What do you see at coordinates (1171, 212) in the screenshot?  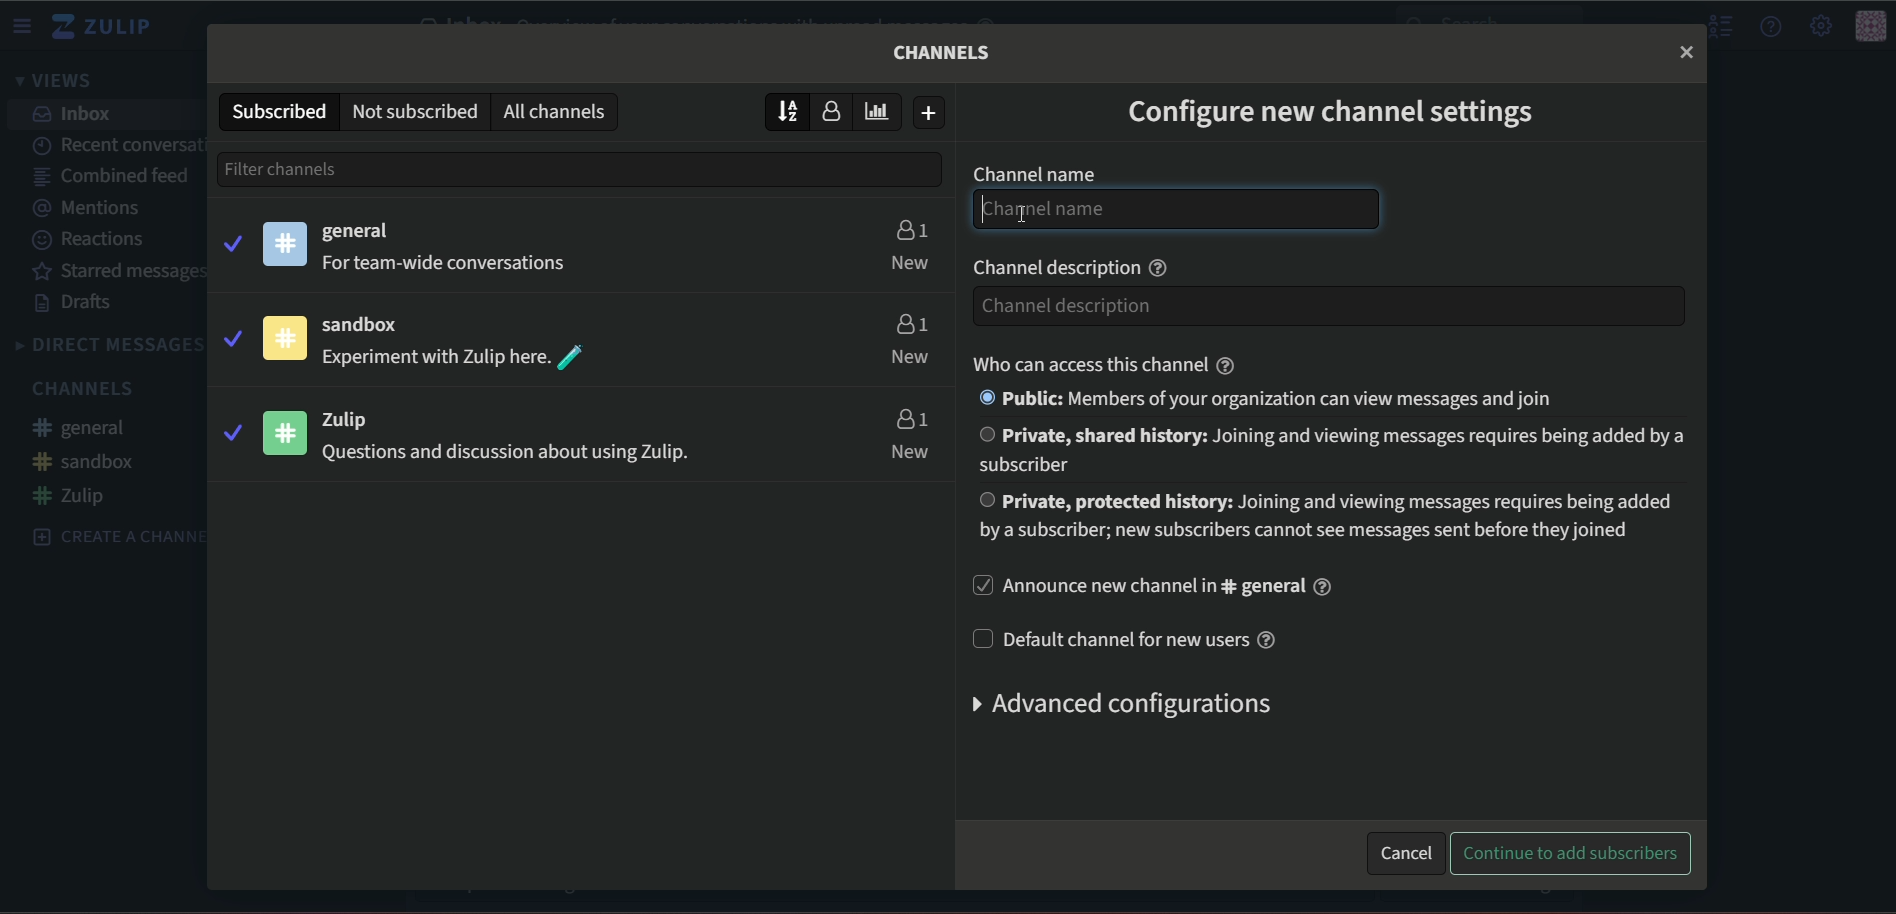 I see `Channel name` at bounding box center [1171, 212].